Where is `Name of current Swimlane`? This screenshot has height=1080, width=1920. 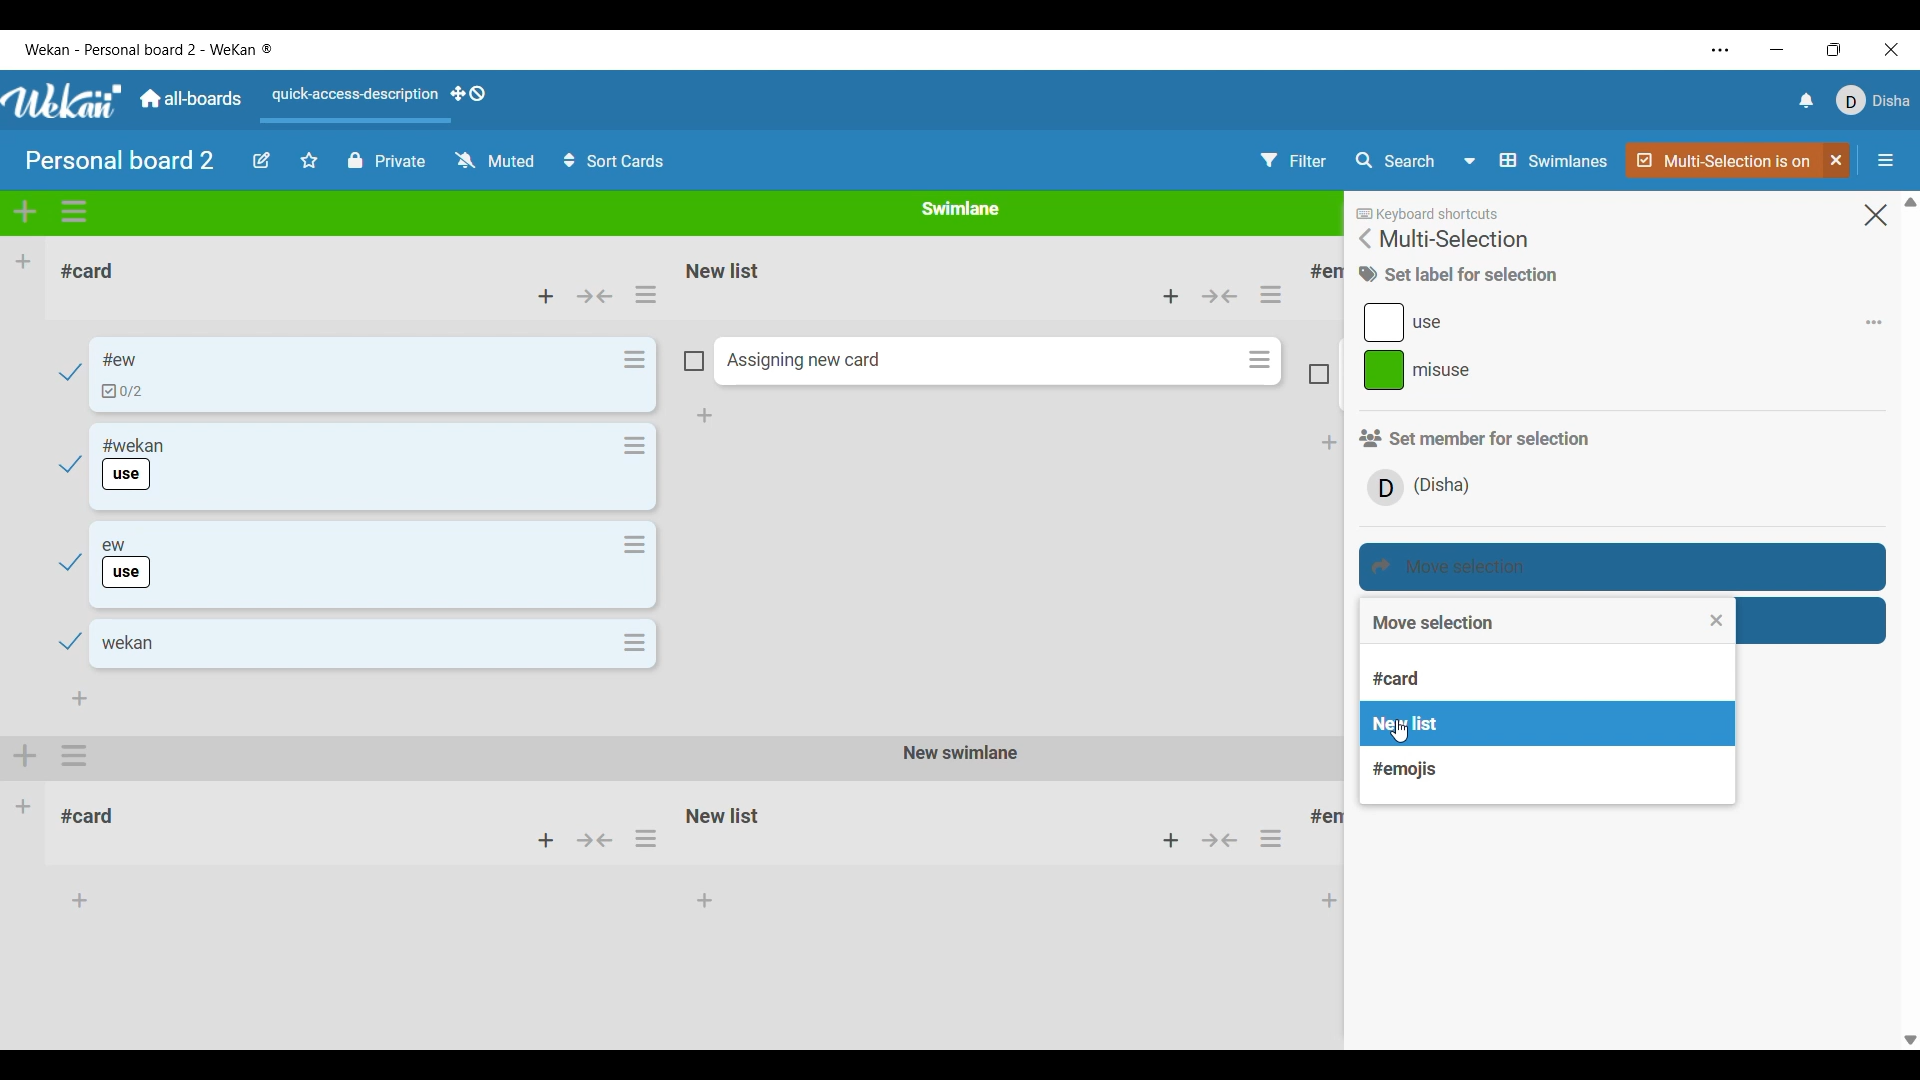 Name of current Swimlane is located at coordinates (962, 207).